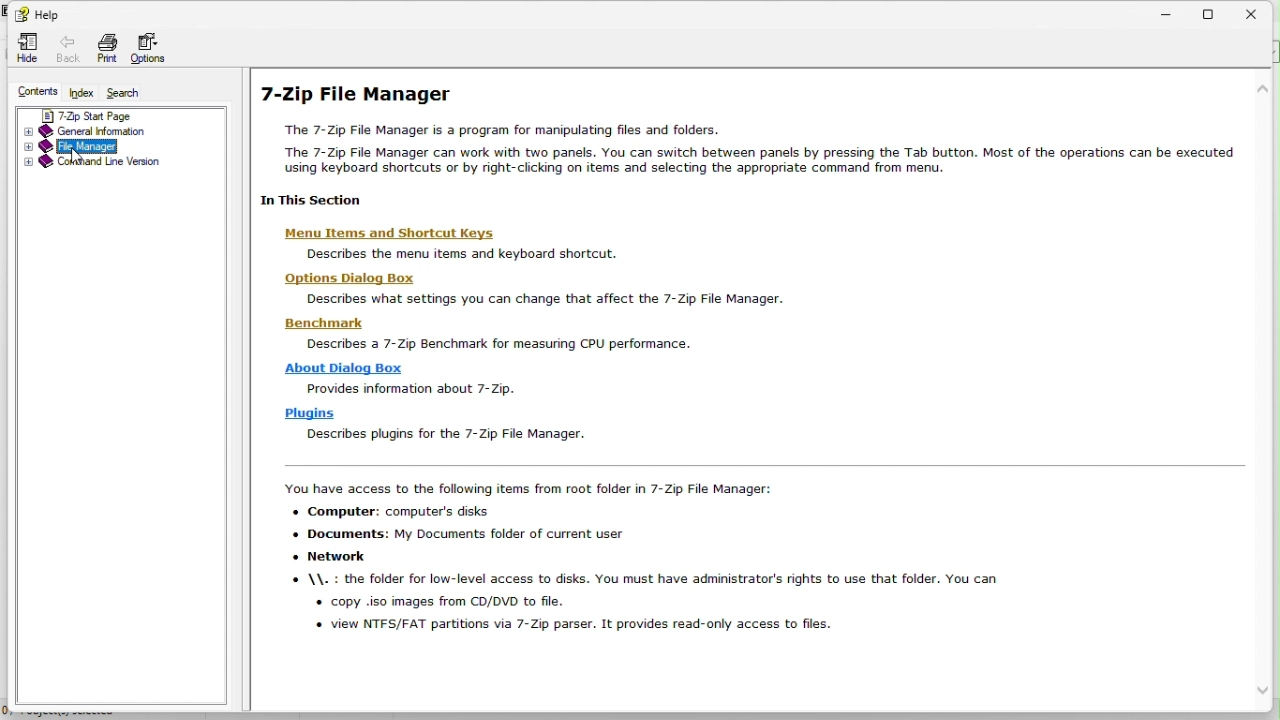 The image size is (1280, 720). What do you see at coordinates (66, 51) in the screenshot?
I see `Back` at bounding box center [66, 51].